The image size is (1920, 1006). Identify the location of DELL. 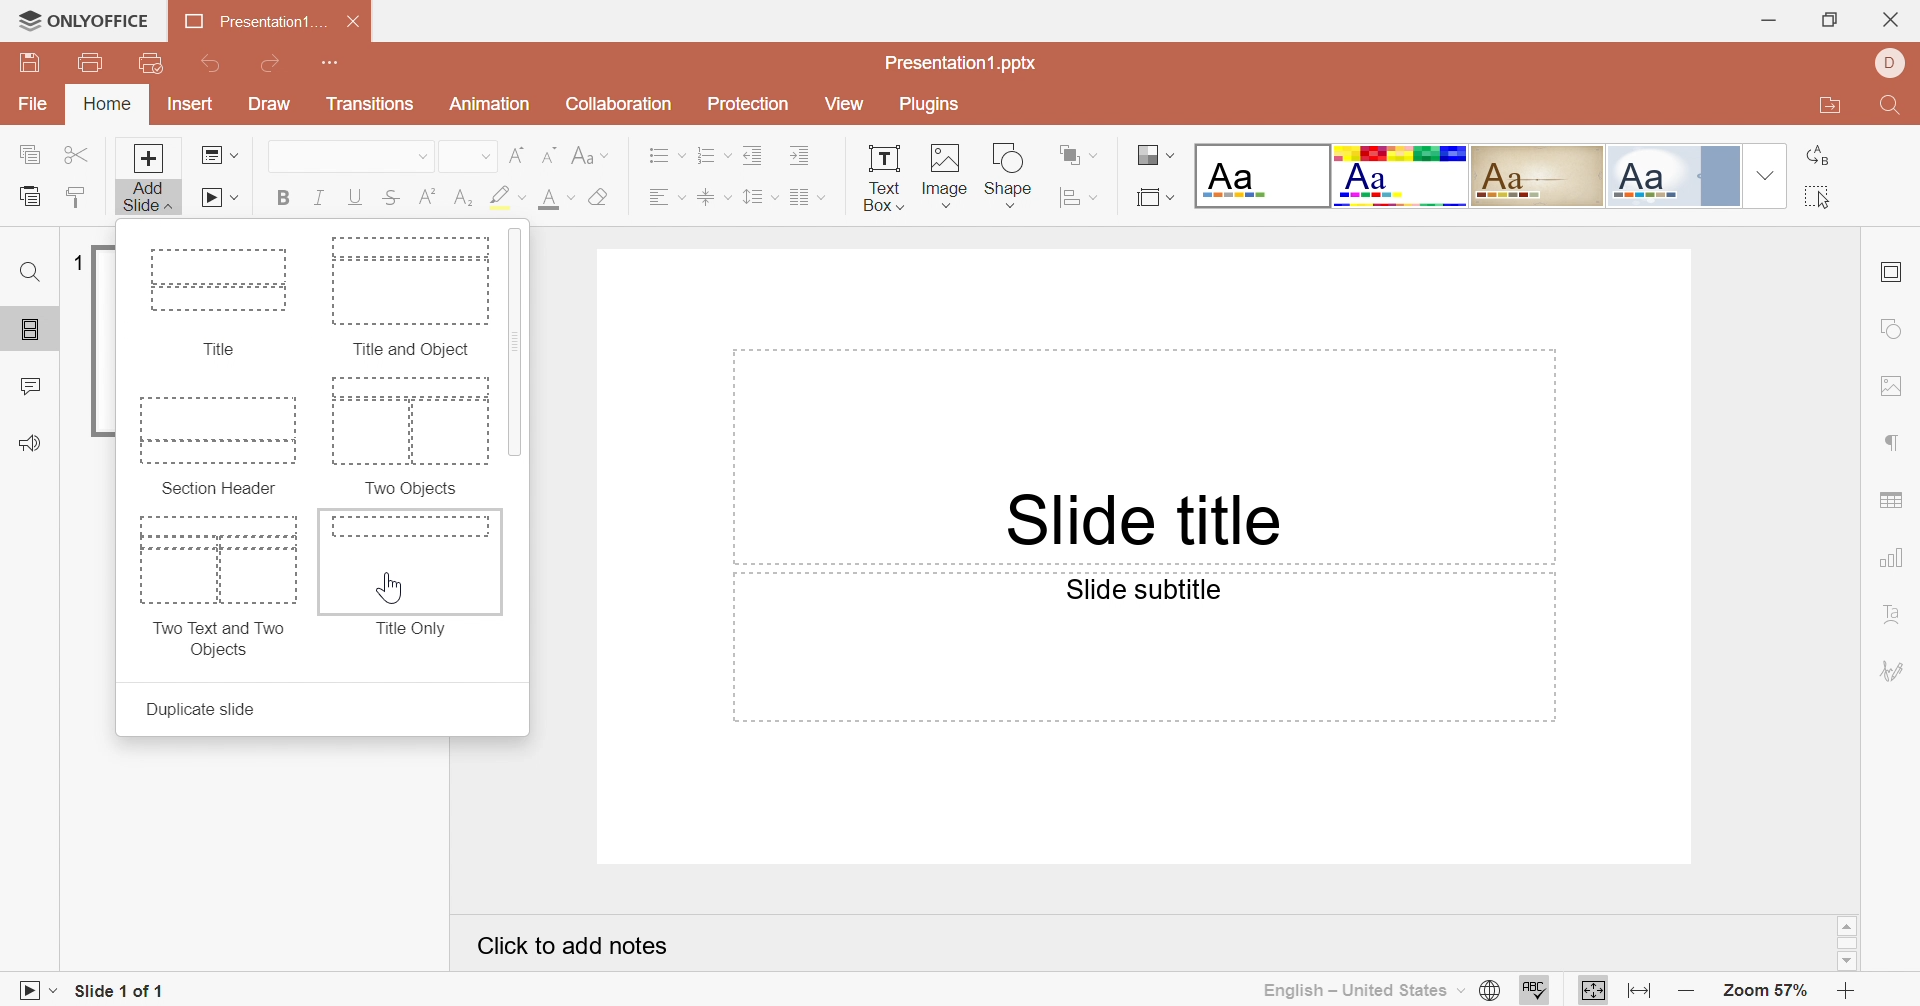
(1891, 64).